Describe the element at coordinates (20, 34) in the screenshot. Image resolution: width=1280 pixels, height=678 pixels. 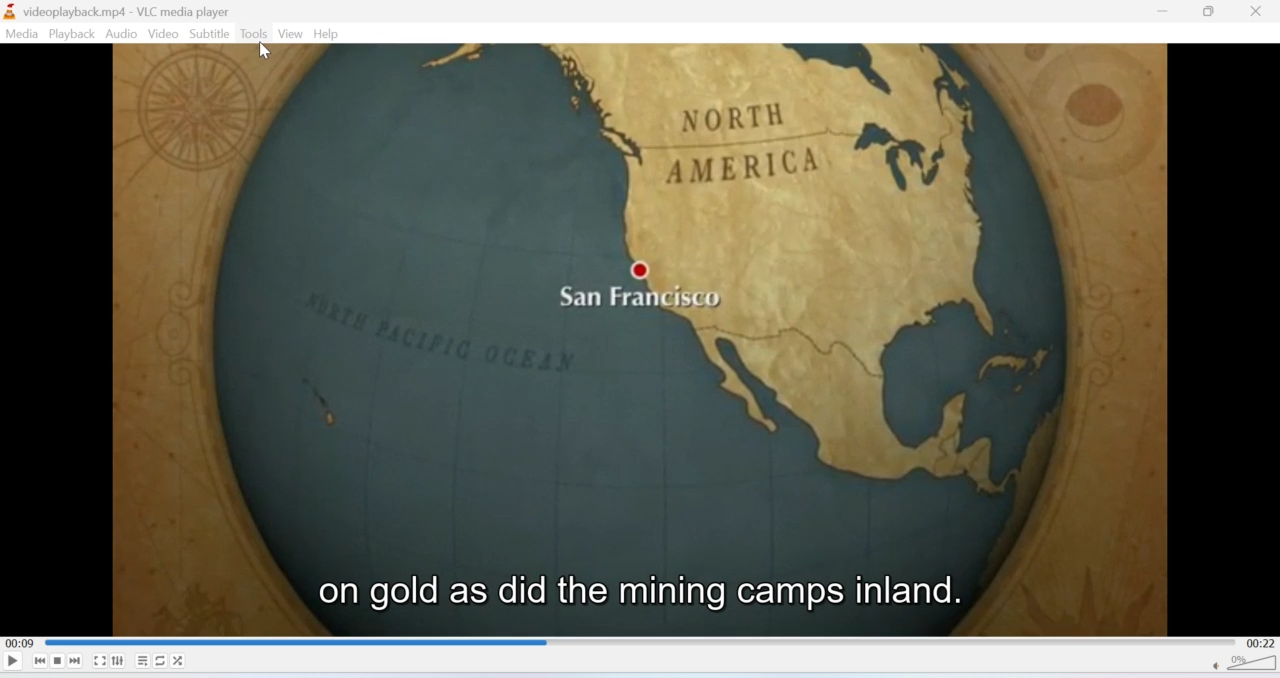
I see `Media` at that location.